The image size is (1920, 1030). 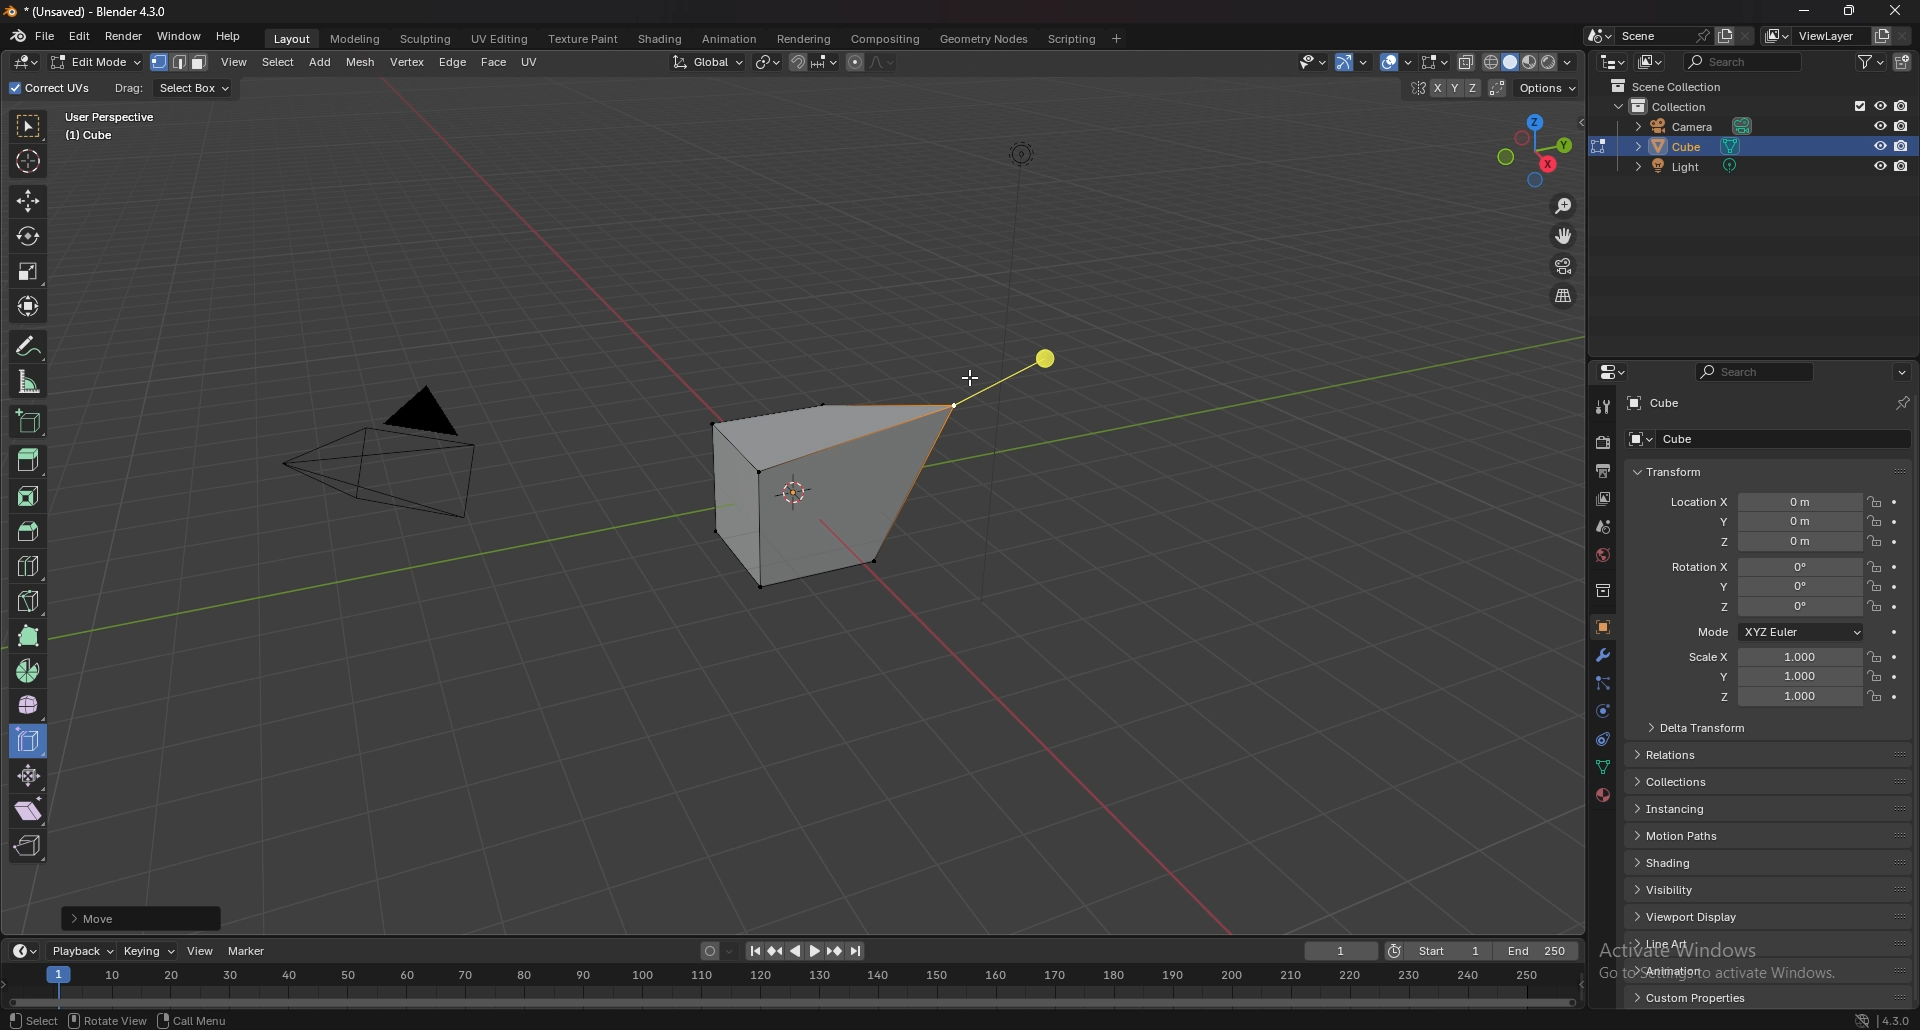 What do you see at coordinates (46, 36) in the screenshot?
I see `file` at bounding box center [46, 36].